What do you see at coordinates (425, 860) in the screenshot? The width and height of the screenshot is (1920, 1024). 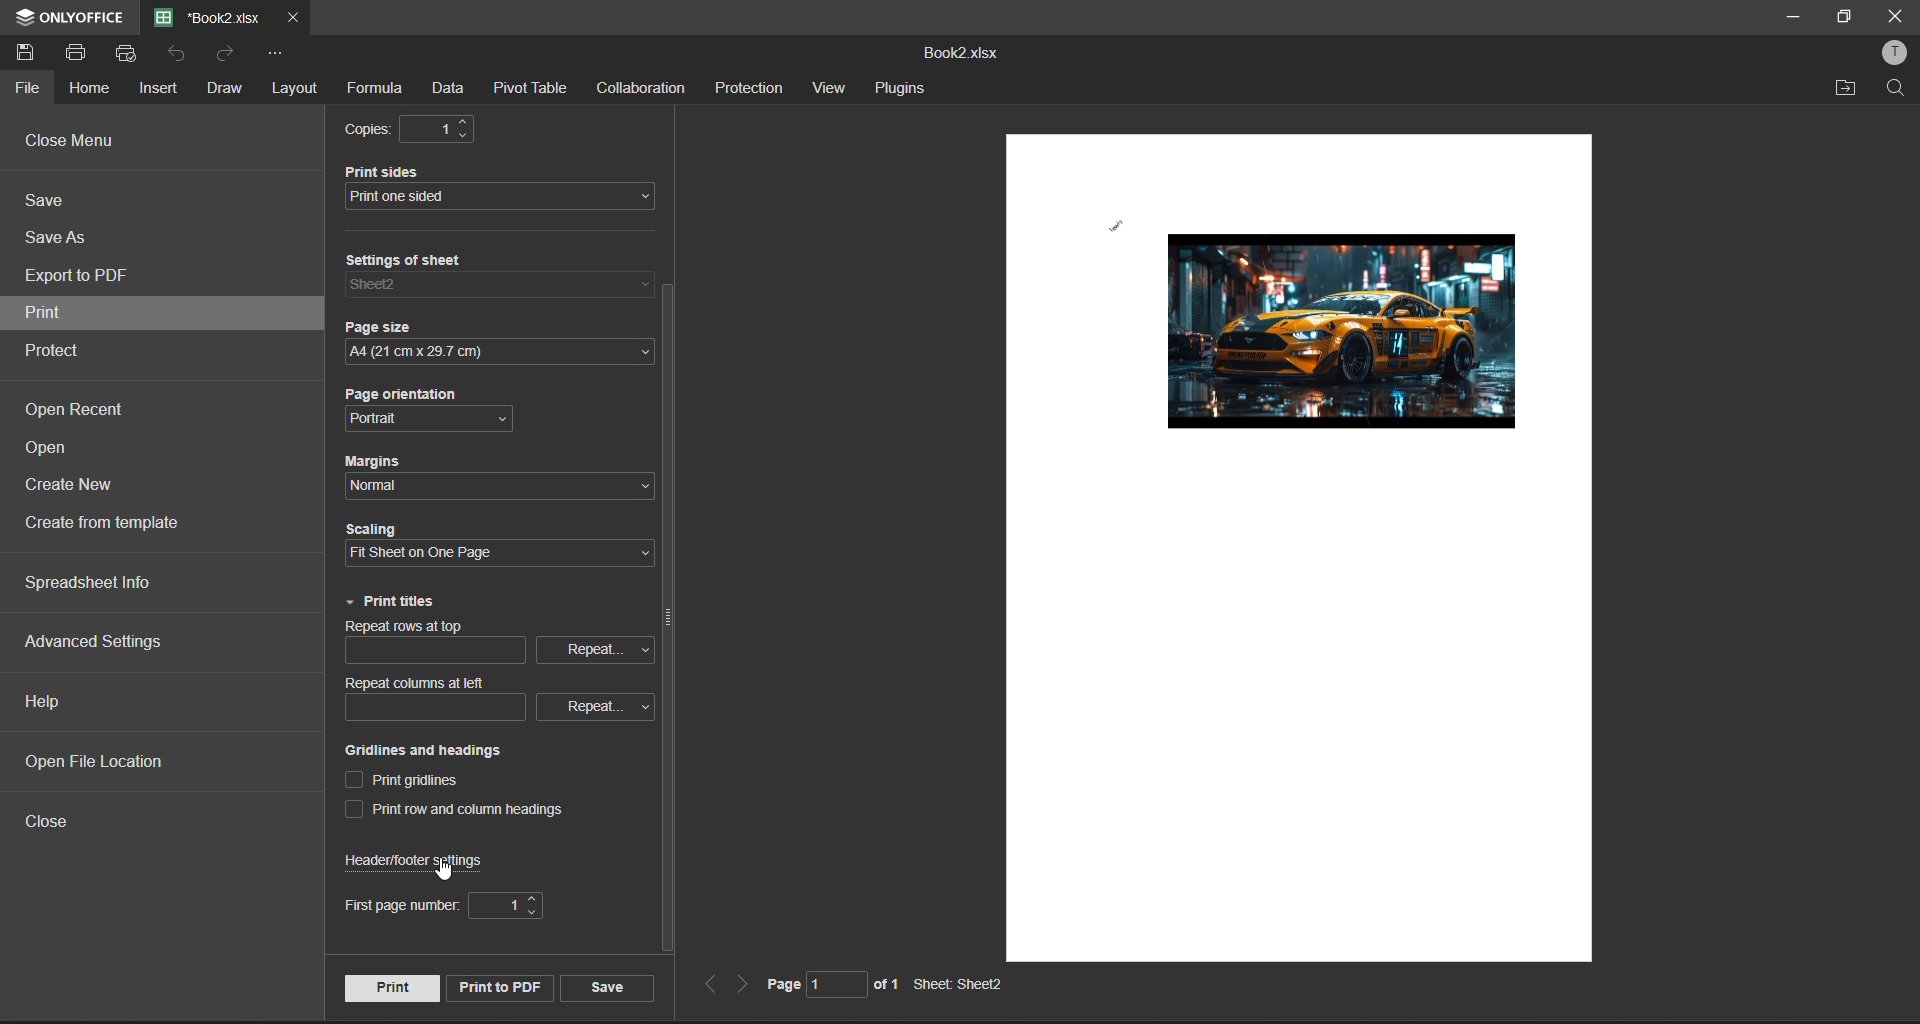 I see `header/footer settings` at bounding box center [425, 860].